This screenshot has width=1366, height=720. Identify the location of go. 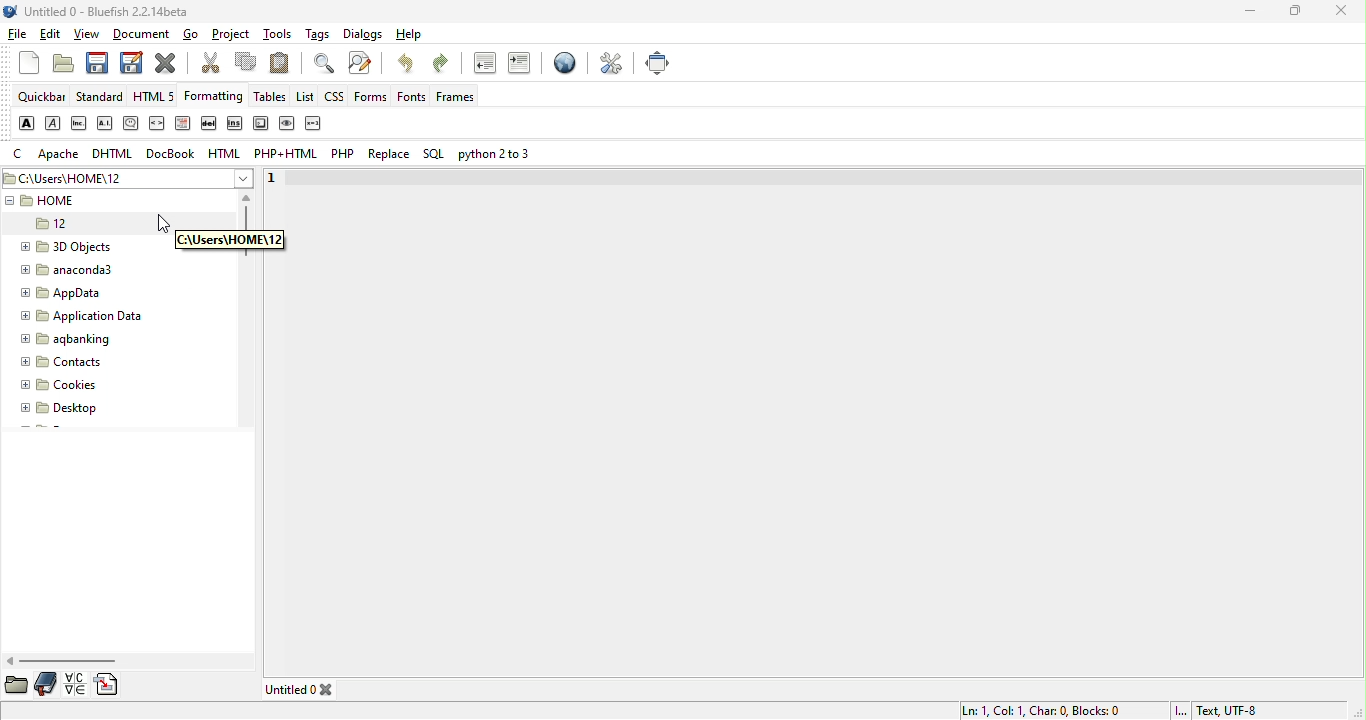
(192, 33).